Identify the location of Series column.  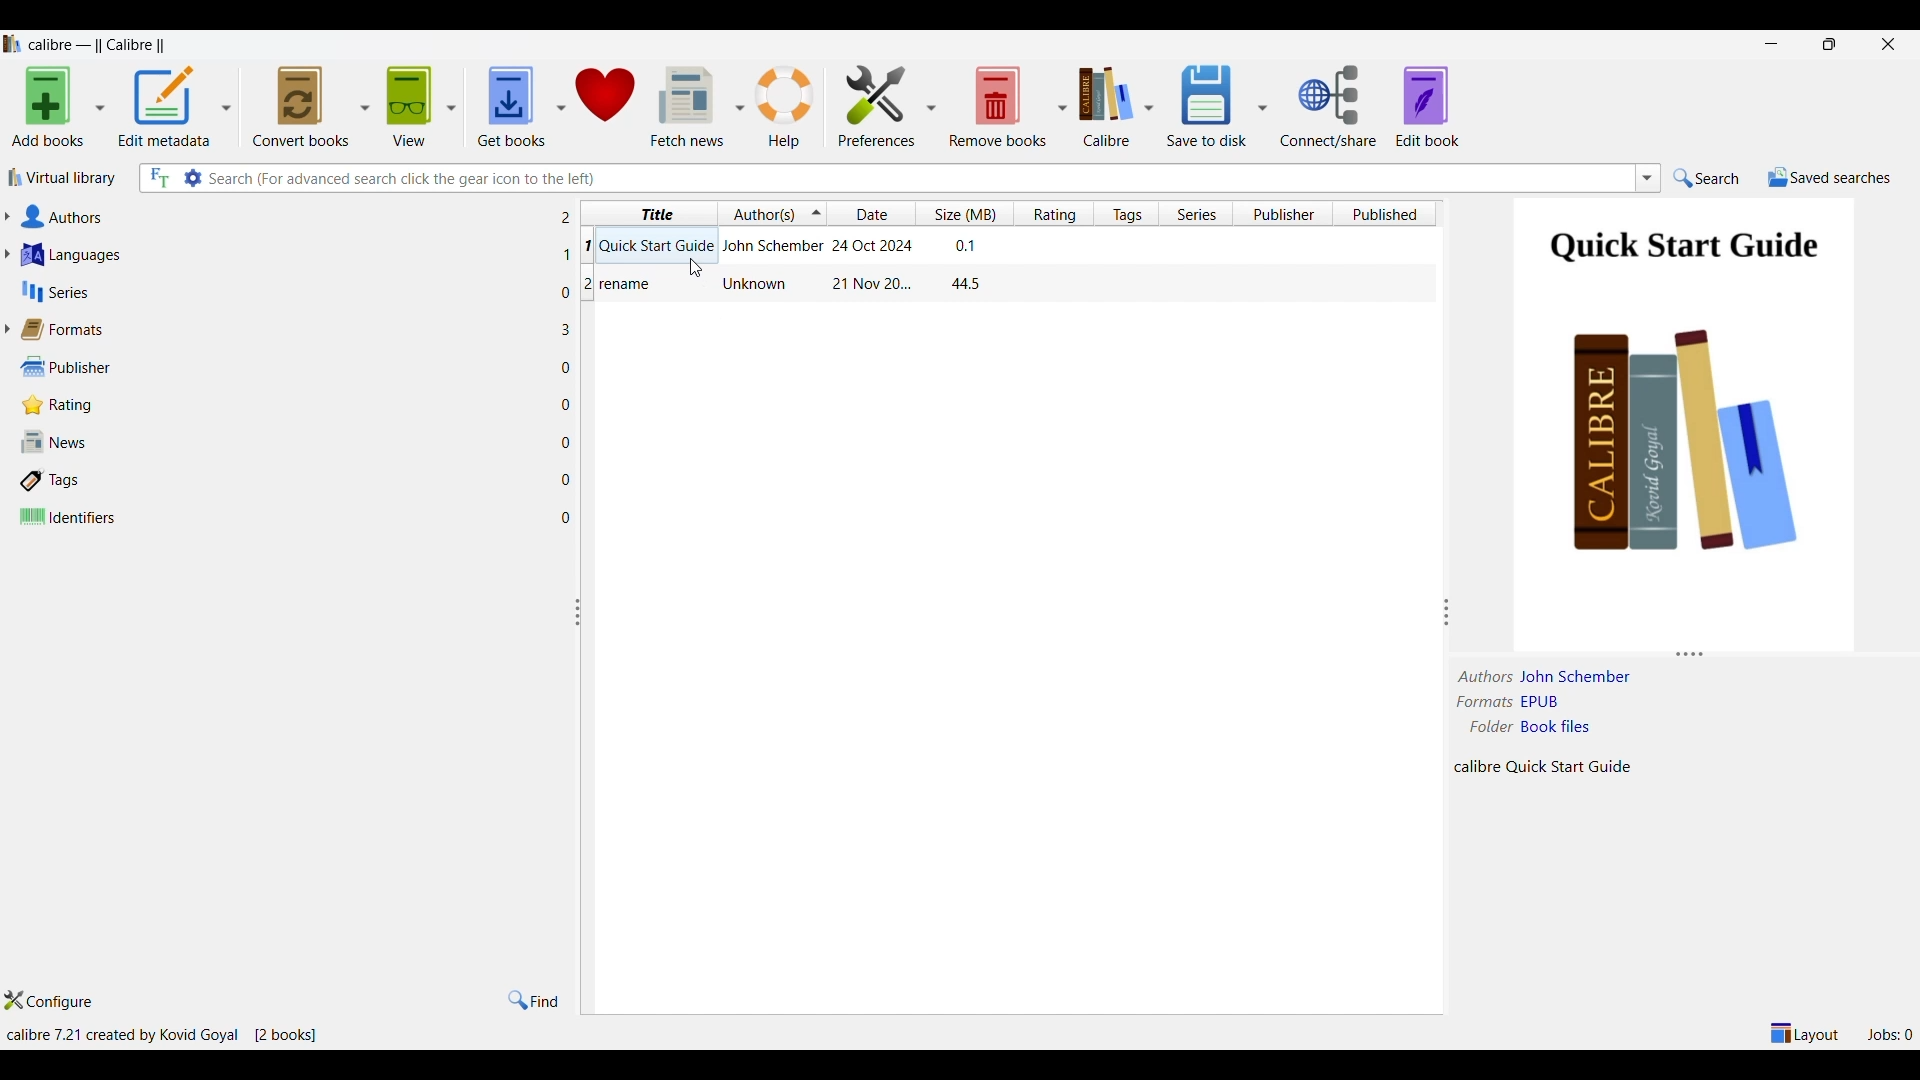
(1195, 213).